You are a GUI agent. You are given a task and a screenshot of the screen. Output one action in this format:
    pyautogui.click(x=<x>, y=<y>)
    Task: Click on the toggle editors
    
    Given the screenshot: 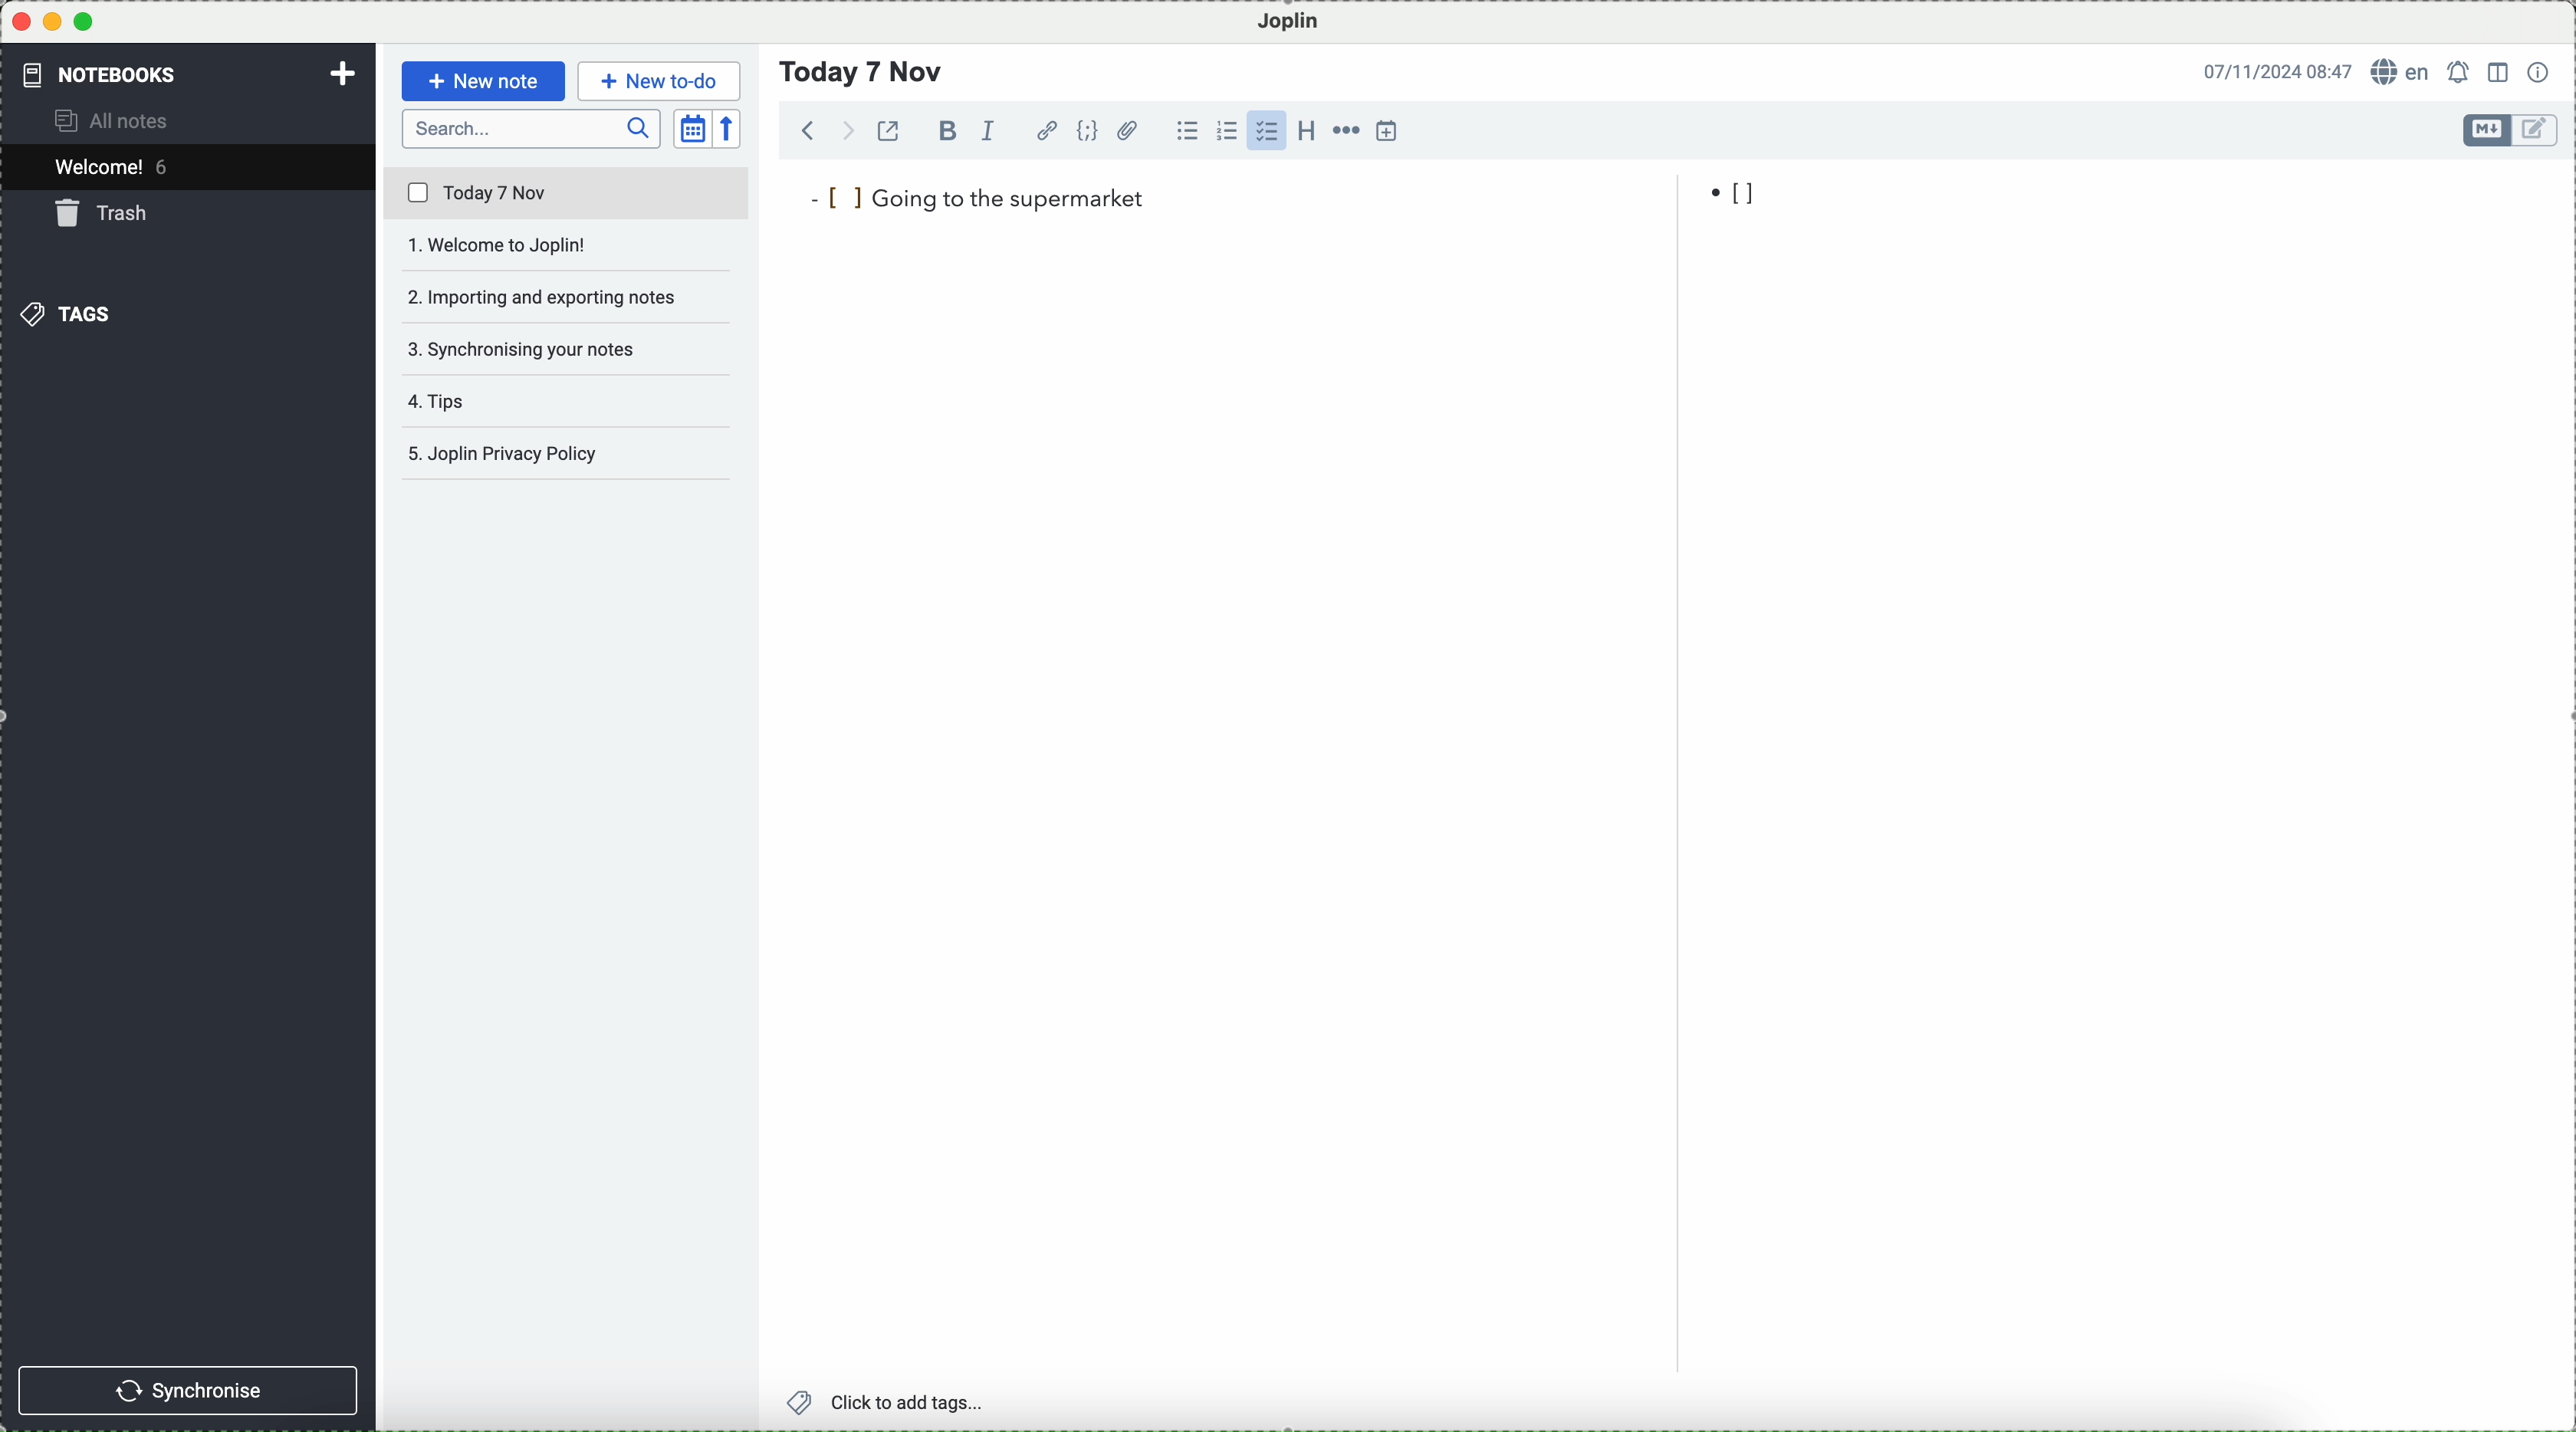 What is the action you would take?
    pyautogui.click(x=2538, y=131)
    